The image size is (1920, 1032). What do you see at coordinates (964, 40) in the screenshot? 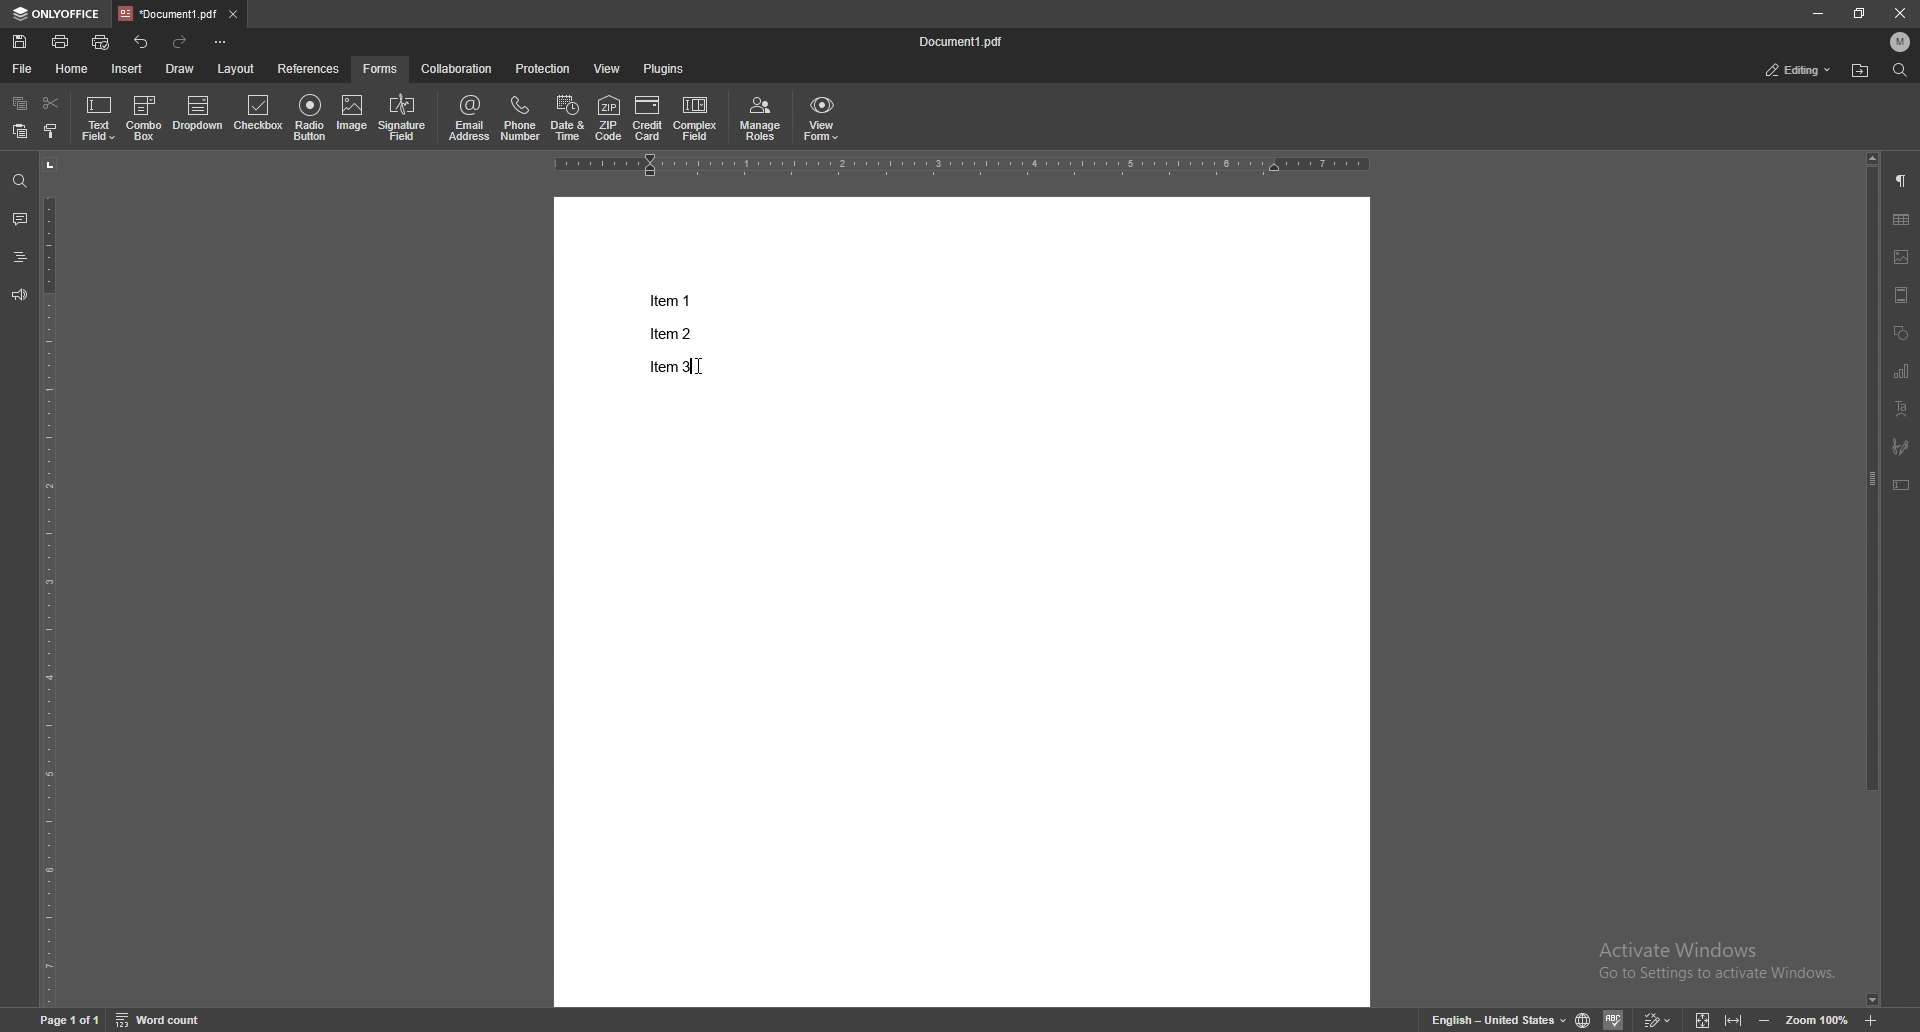
I see `file name` at bounding box center [964, 40].